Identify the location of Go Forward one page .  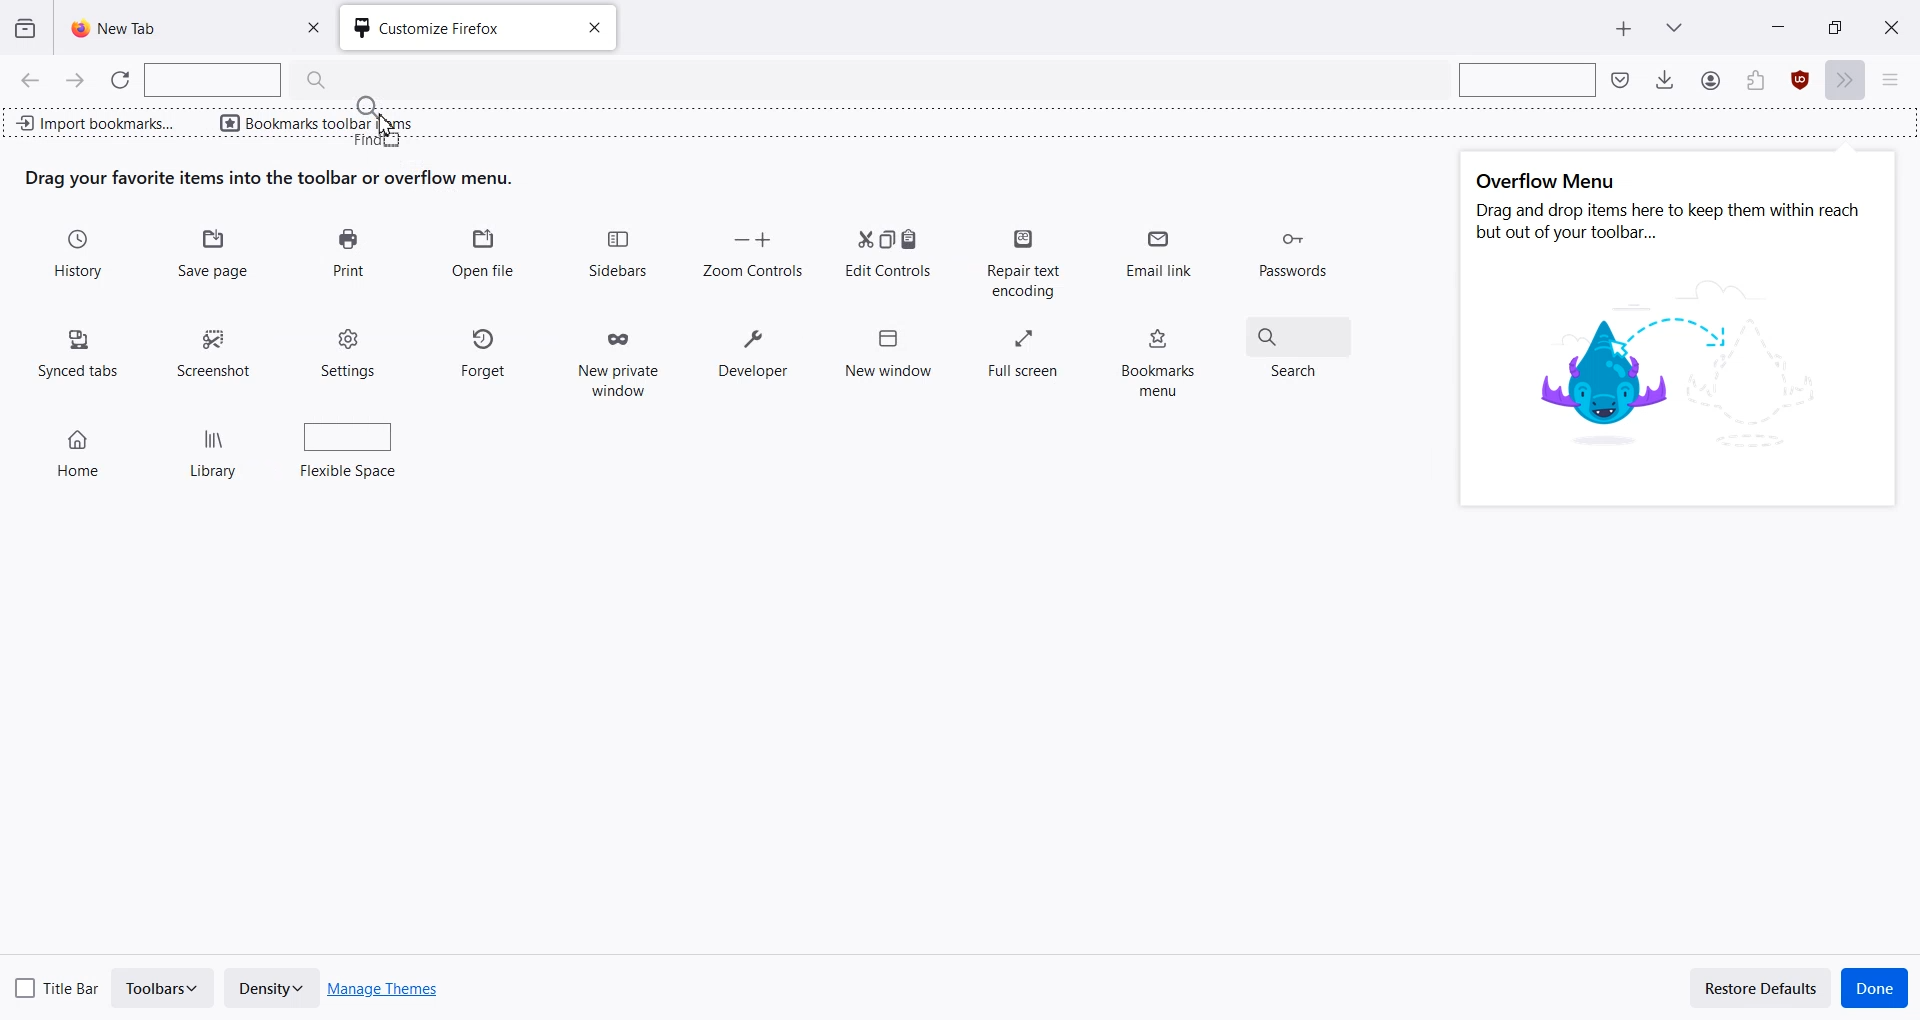
(77, 80).